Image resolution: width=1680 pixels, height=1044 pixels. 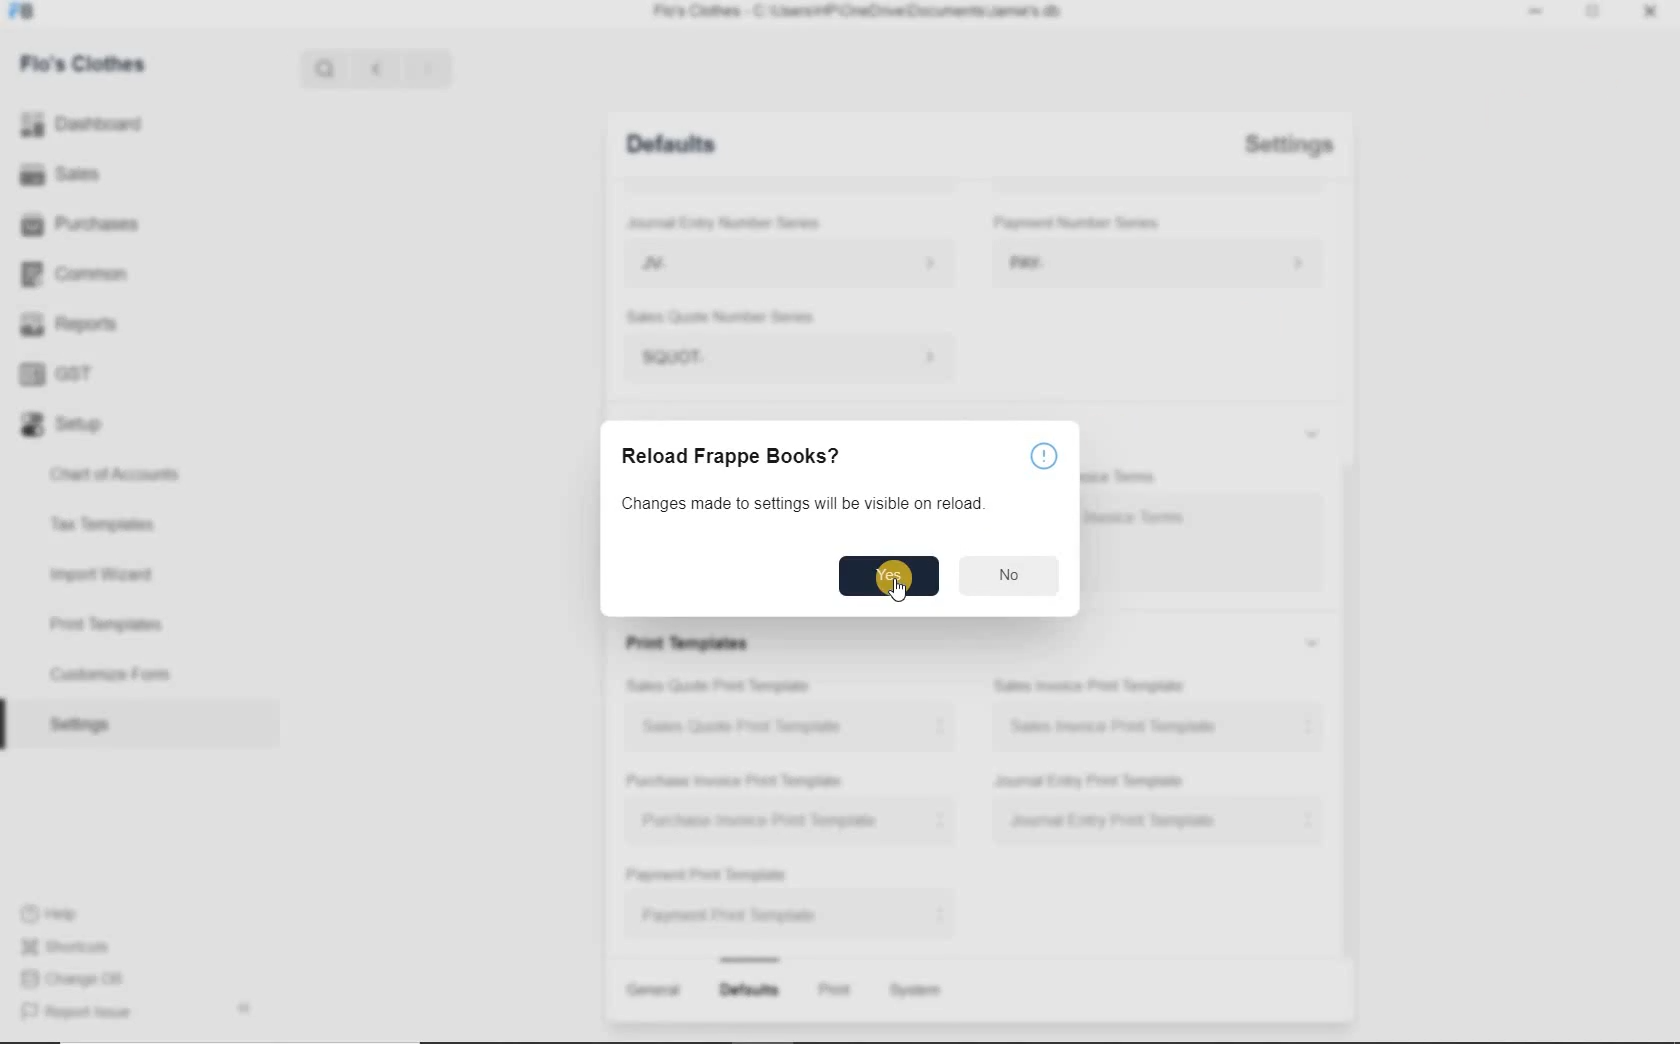 What do you see at coordinates (798, 726) in the screenshot?
I see `Sales Quote Print Template` at bounding box center [798, 726].